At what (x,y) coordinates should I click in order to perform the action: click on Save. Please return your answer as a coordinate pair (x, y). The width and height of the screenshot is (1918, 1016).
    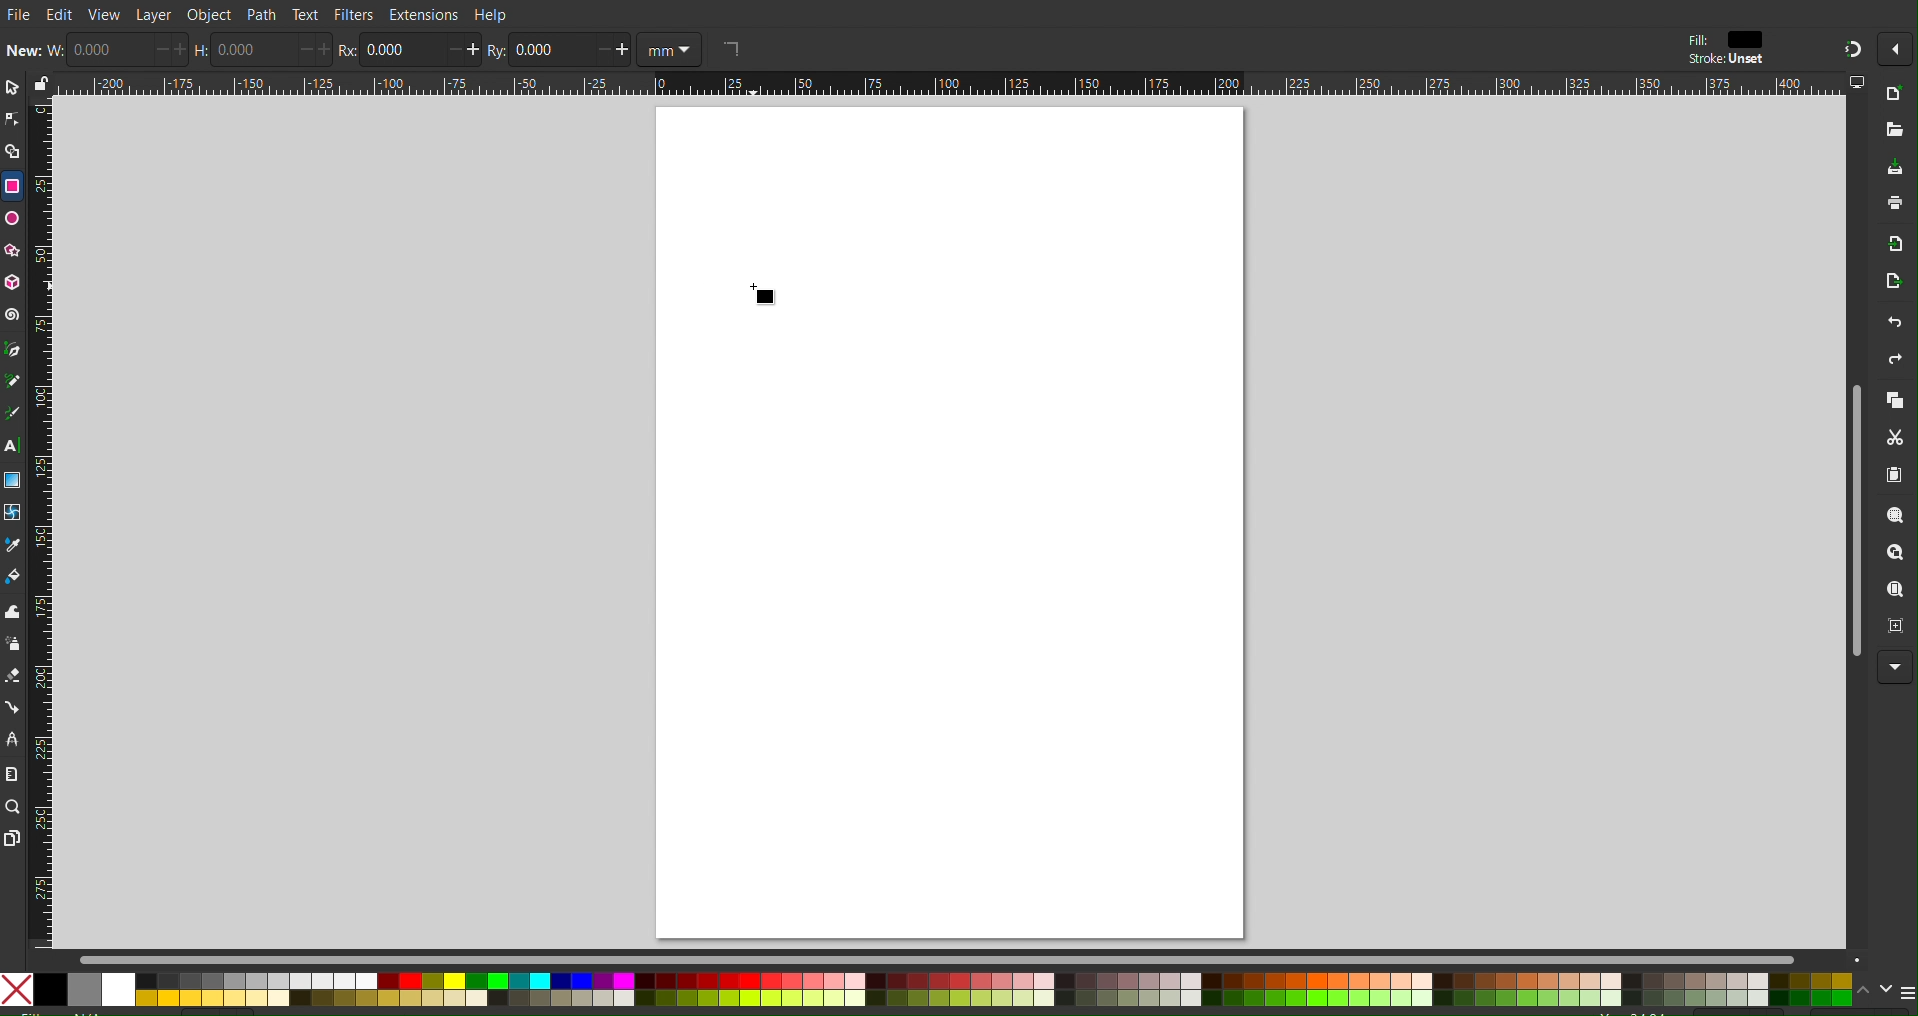
    Looking at the image, I should click on (1890, 168).